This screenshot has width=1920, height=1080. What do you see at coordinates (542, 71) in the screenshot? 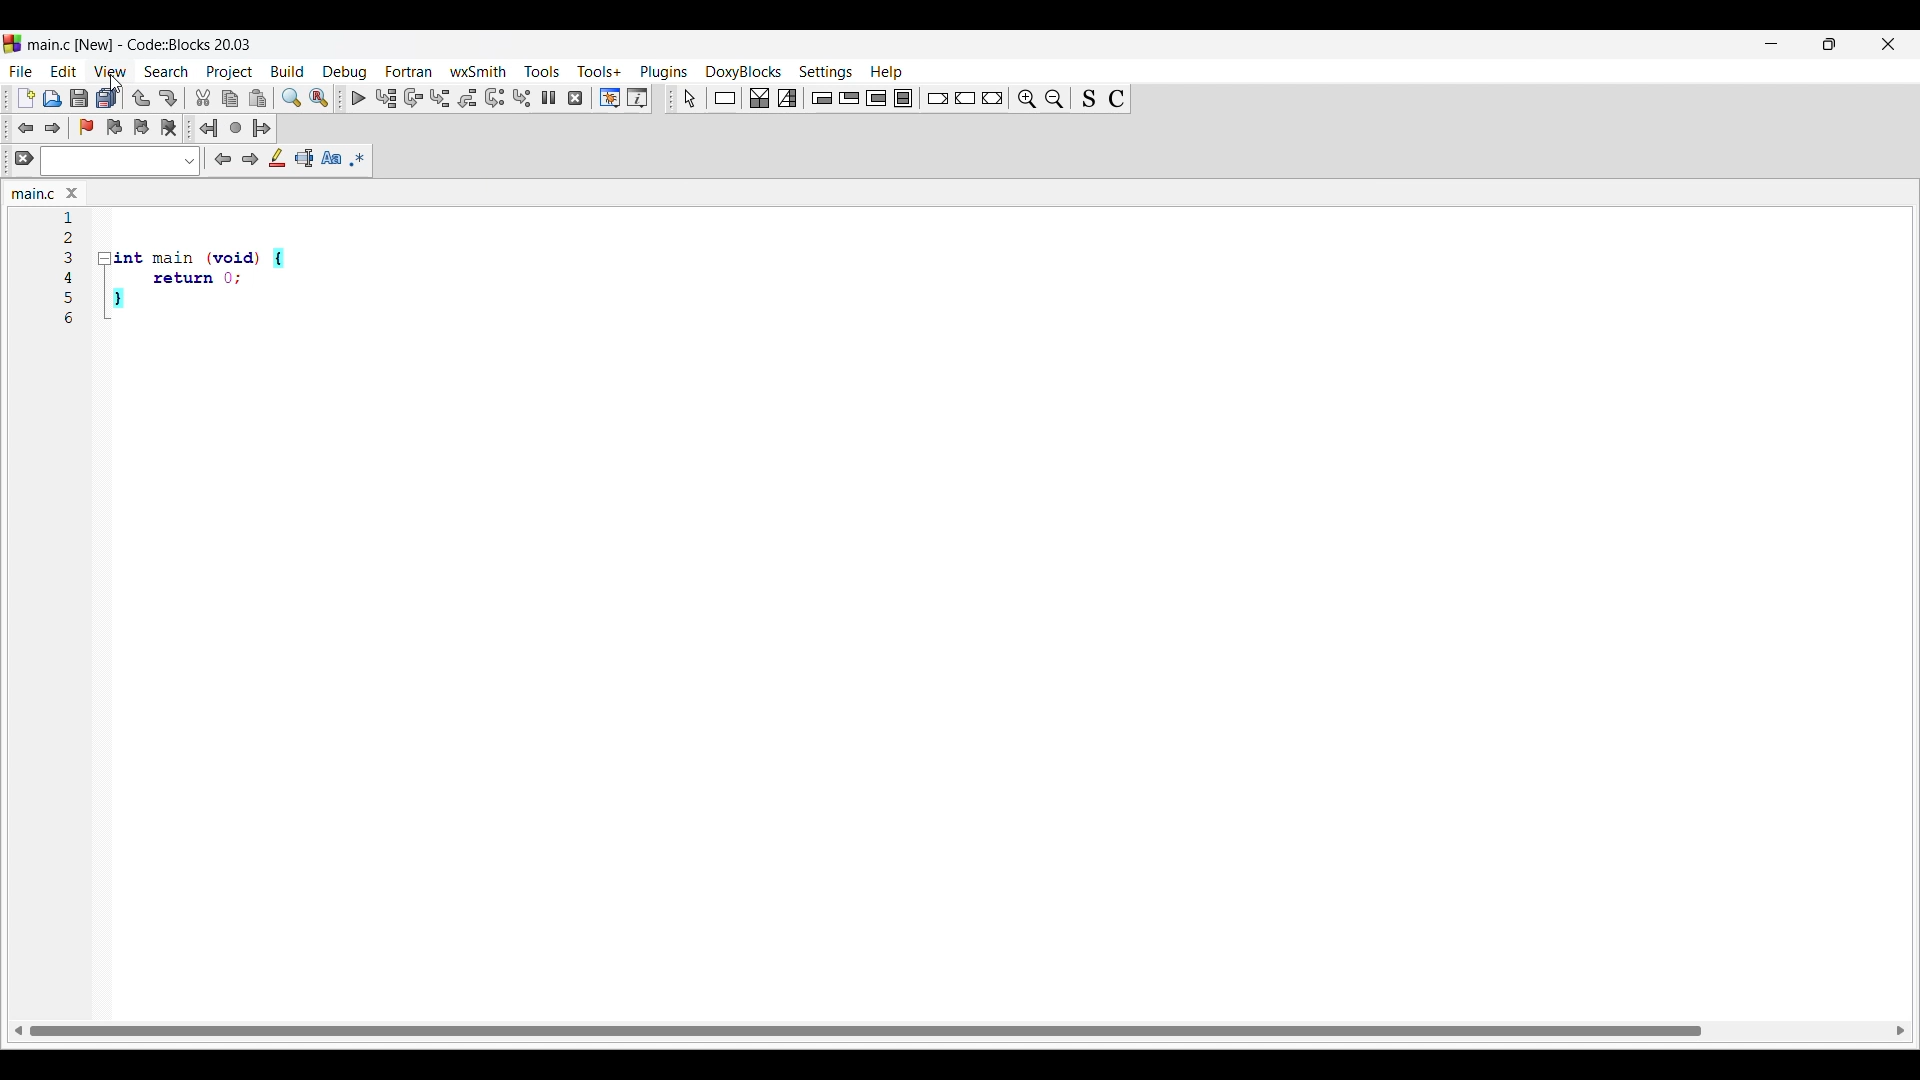
I see `Tools menu` at bounding box center [542, 71].